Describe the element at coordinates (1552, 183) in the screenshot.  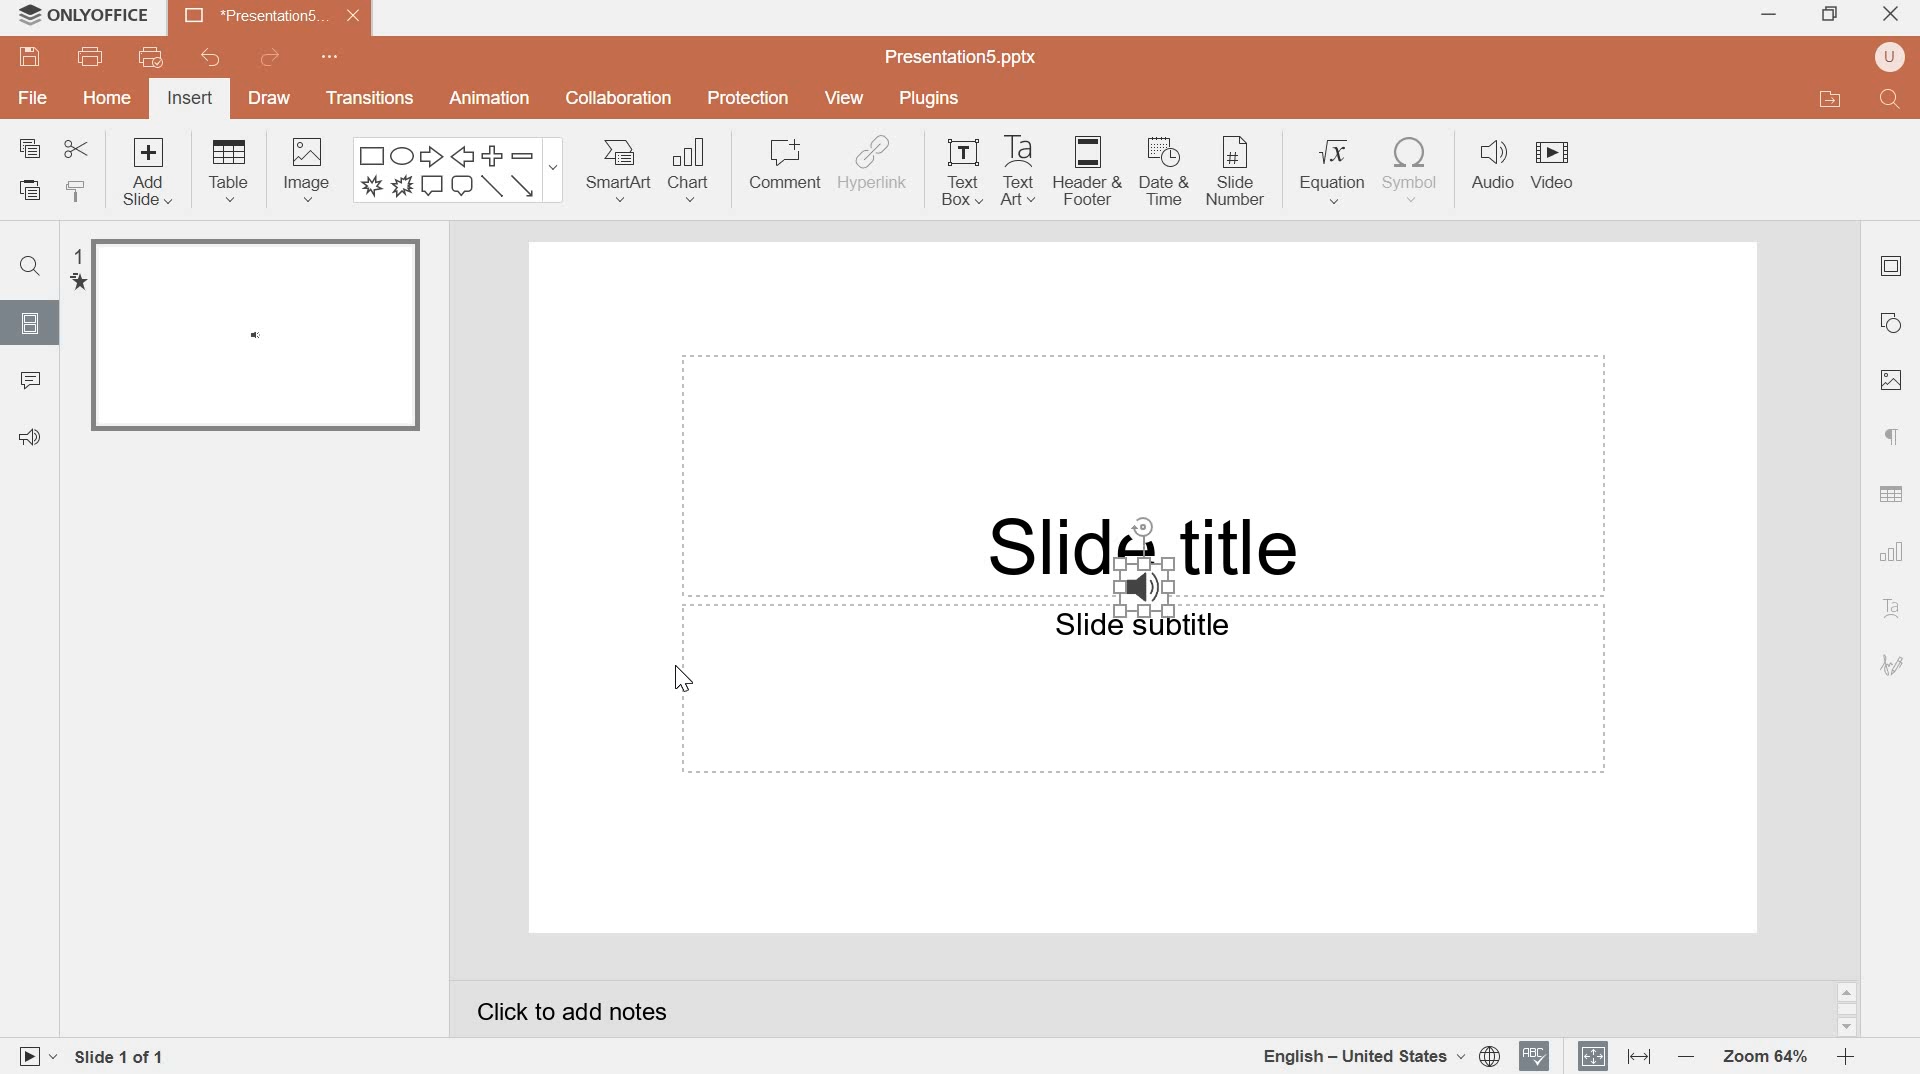
I see `Video` at that location.